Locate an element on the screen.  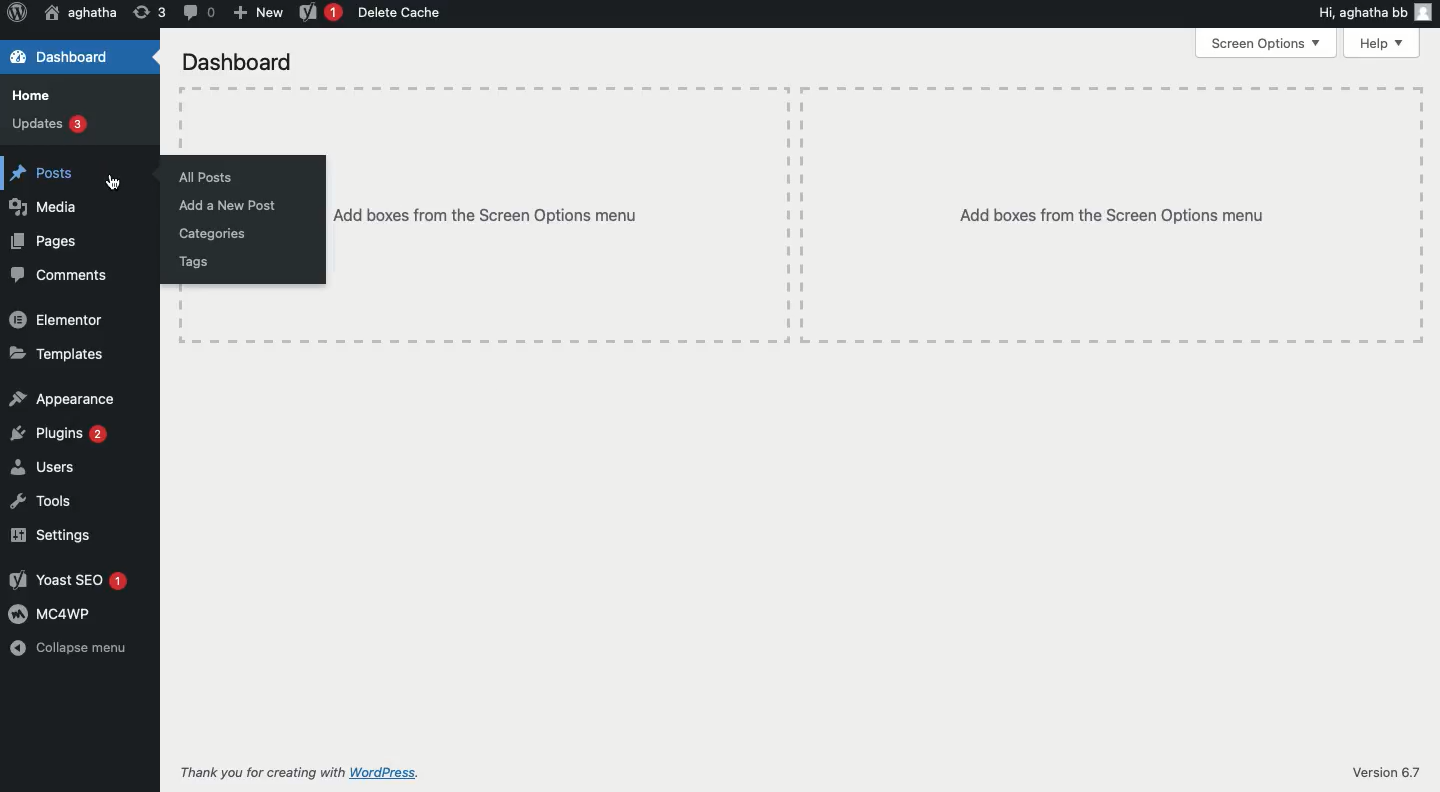
Name is located at coordinates (77, 15).